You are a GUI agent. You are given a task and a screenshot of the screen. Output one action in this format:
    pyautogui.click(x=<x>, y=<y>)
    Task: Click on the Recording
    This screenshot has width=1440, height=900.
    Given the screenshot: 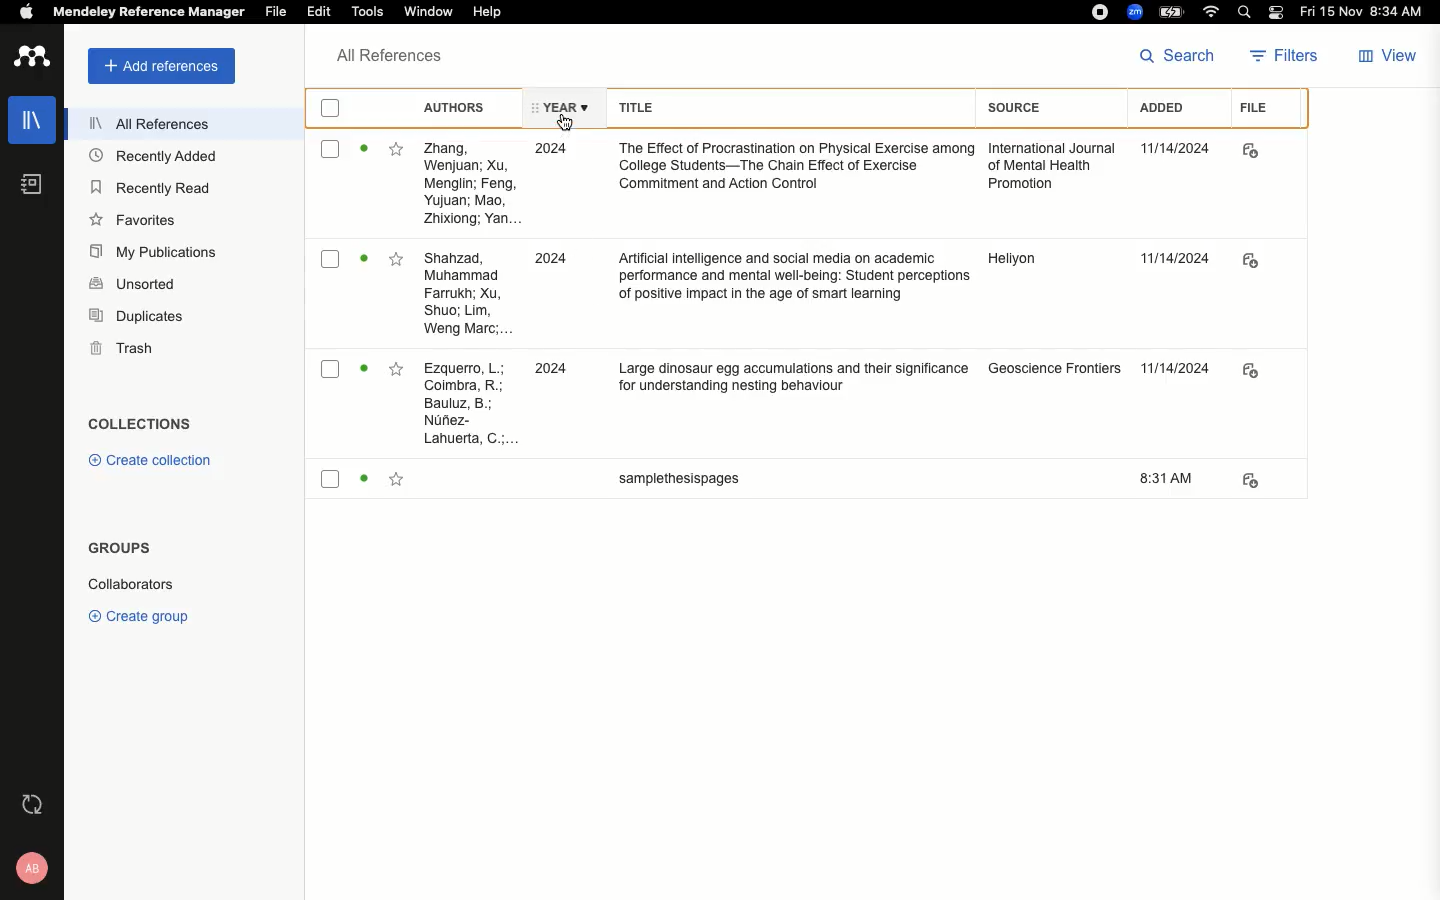 What is the action you would take?
    pyautogui.click(x=1098, y=13)
    